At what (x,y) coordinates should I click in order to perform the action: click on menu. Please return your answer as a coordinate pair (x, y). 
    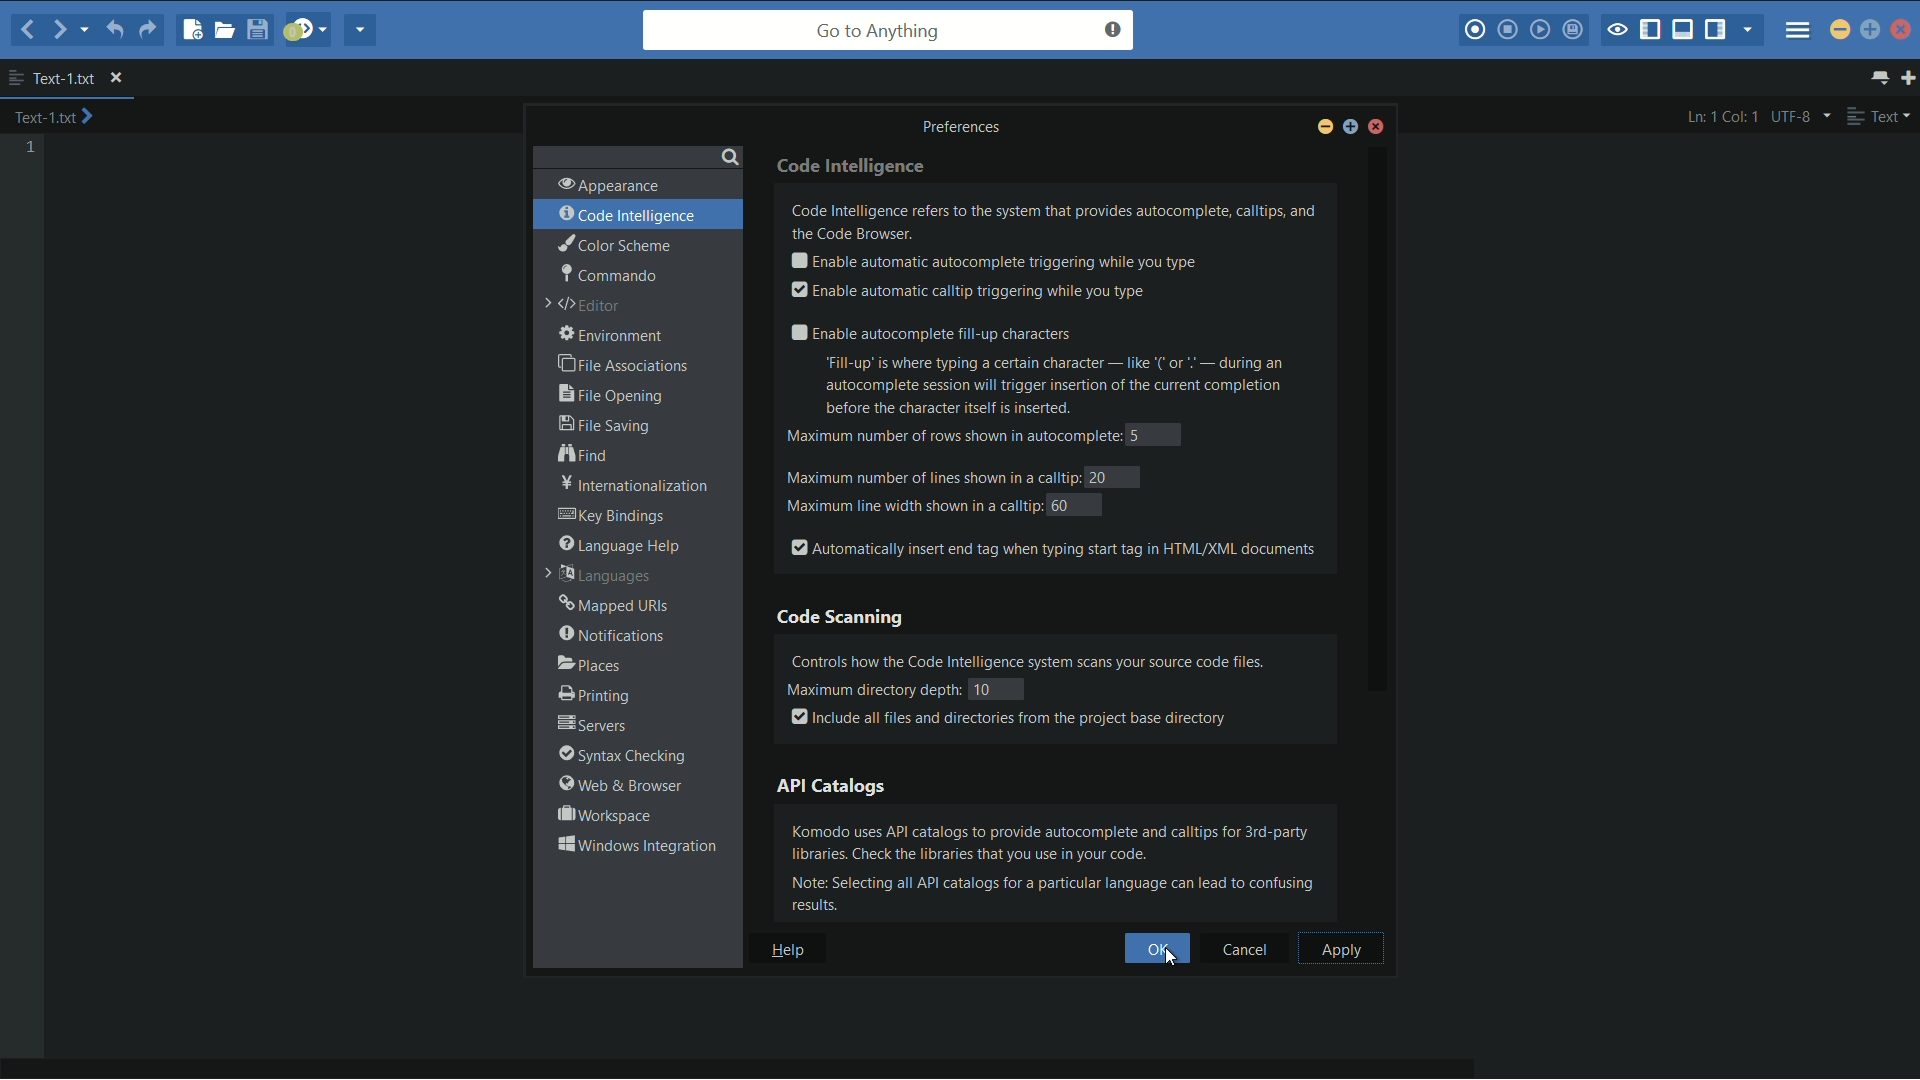
    Looking at the image, I should click on (1798, 24).